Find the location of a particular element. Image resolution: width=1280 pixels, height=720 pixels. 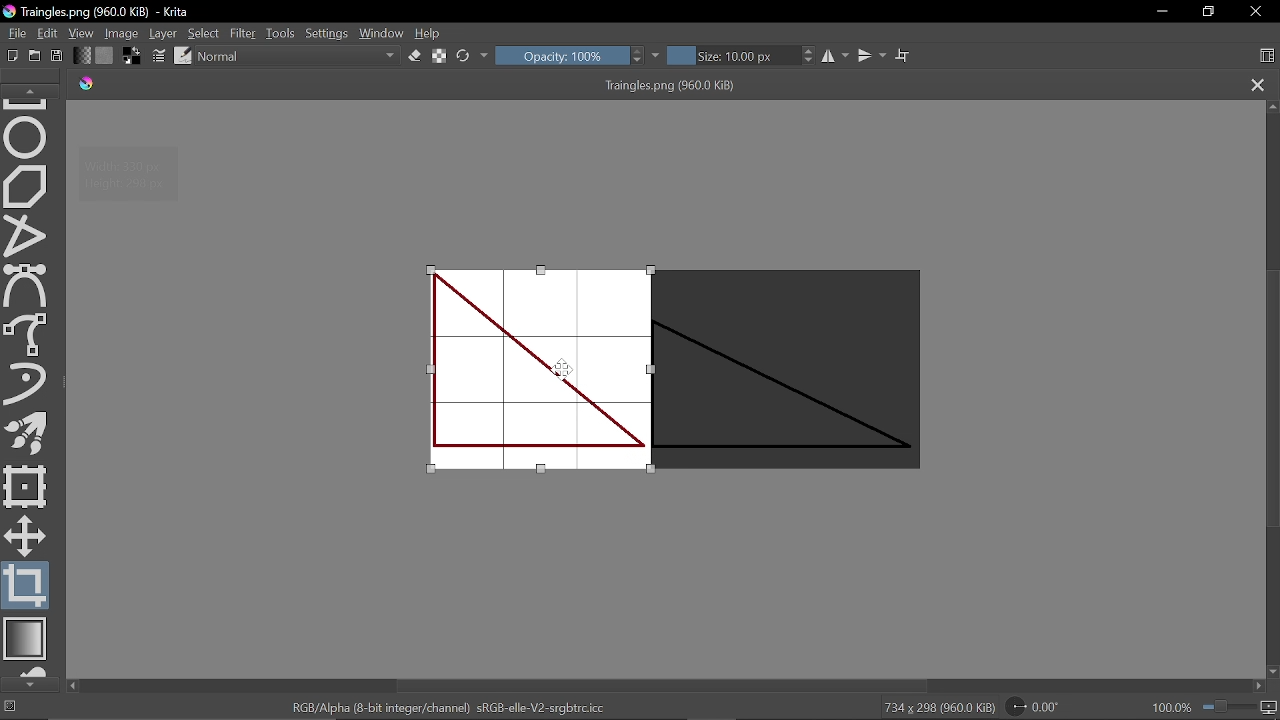

Fill pattern is located at coordinates (105, 56).